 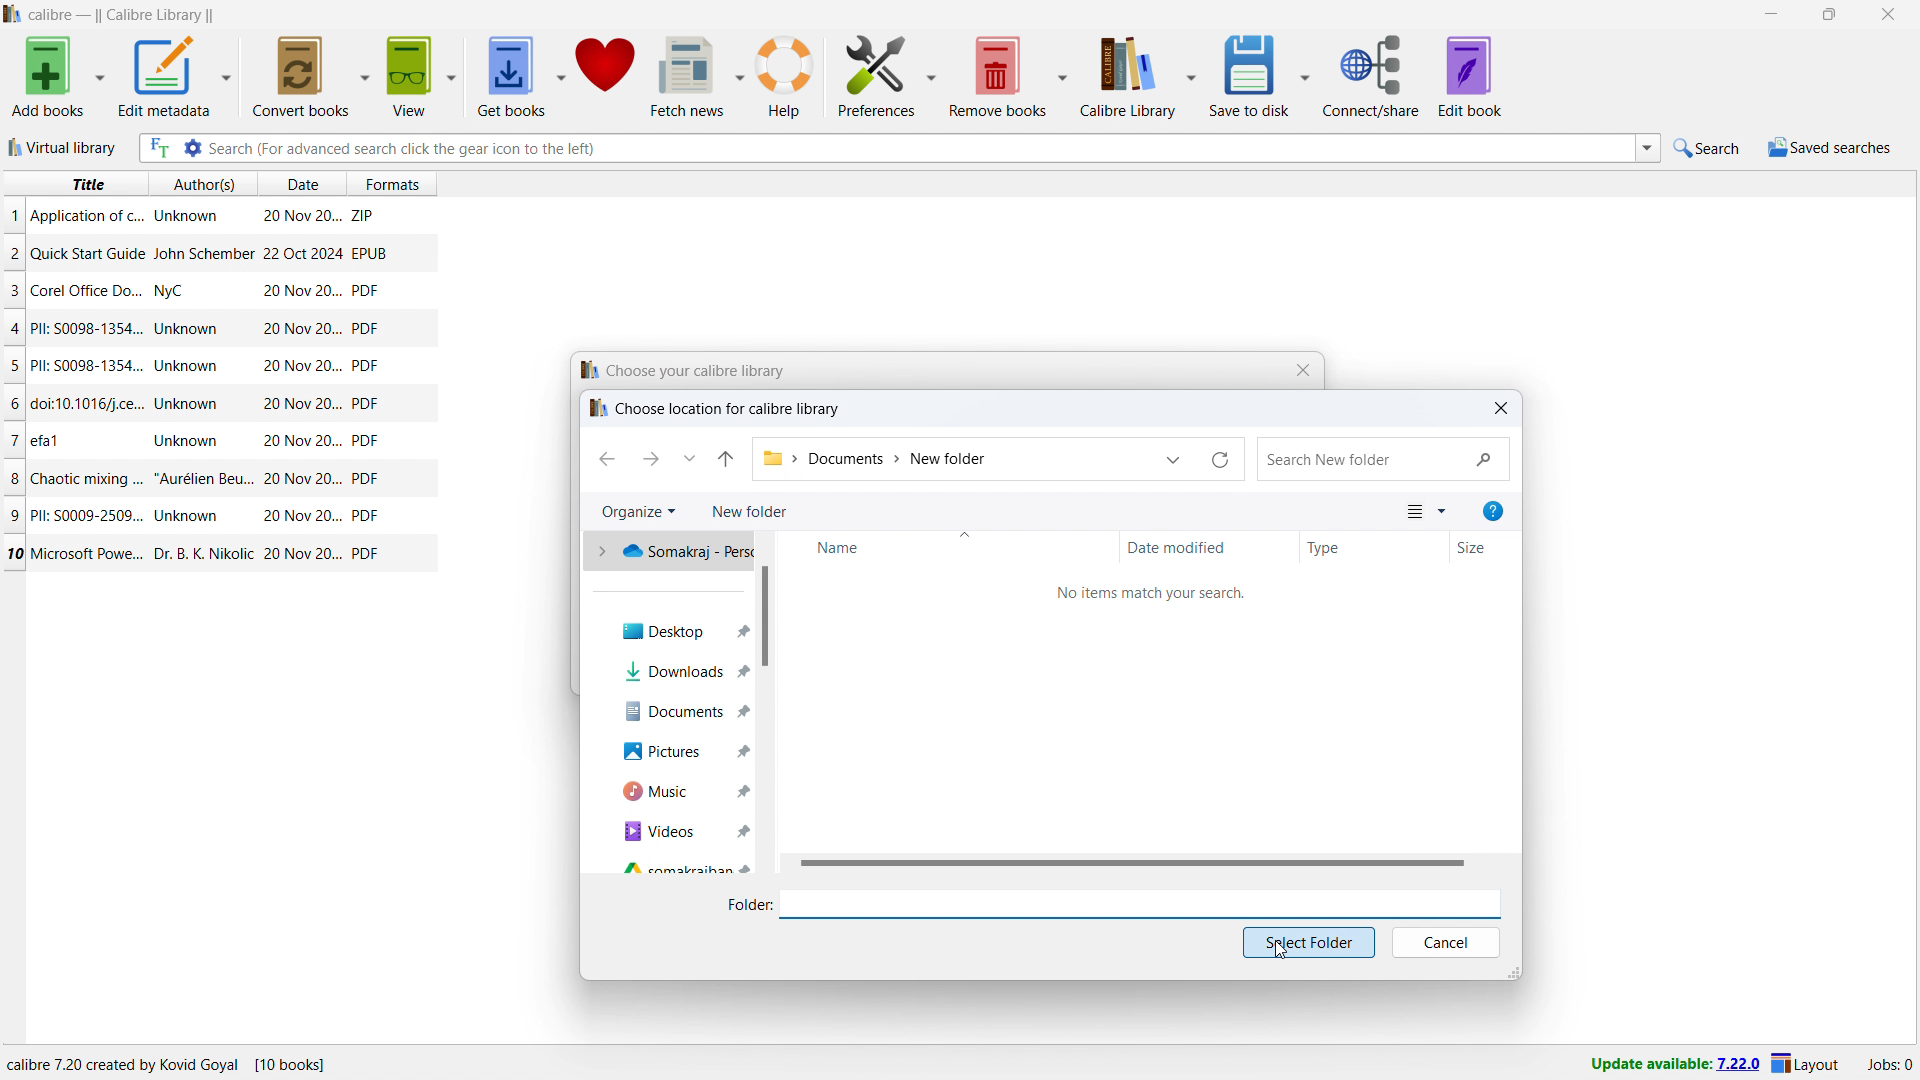 What do you see at coordinates (86, 216) in the screenshot?
I see `Title` at bounding box center [86, 216].